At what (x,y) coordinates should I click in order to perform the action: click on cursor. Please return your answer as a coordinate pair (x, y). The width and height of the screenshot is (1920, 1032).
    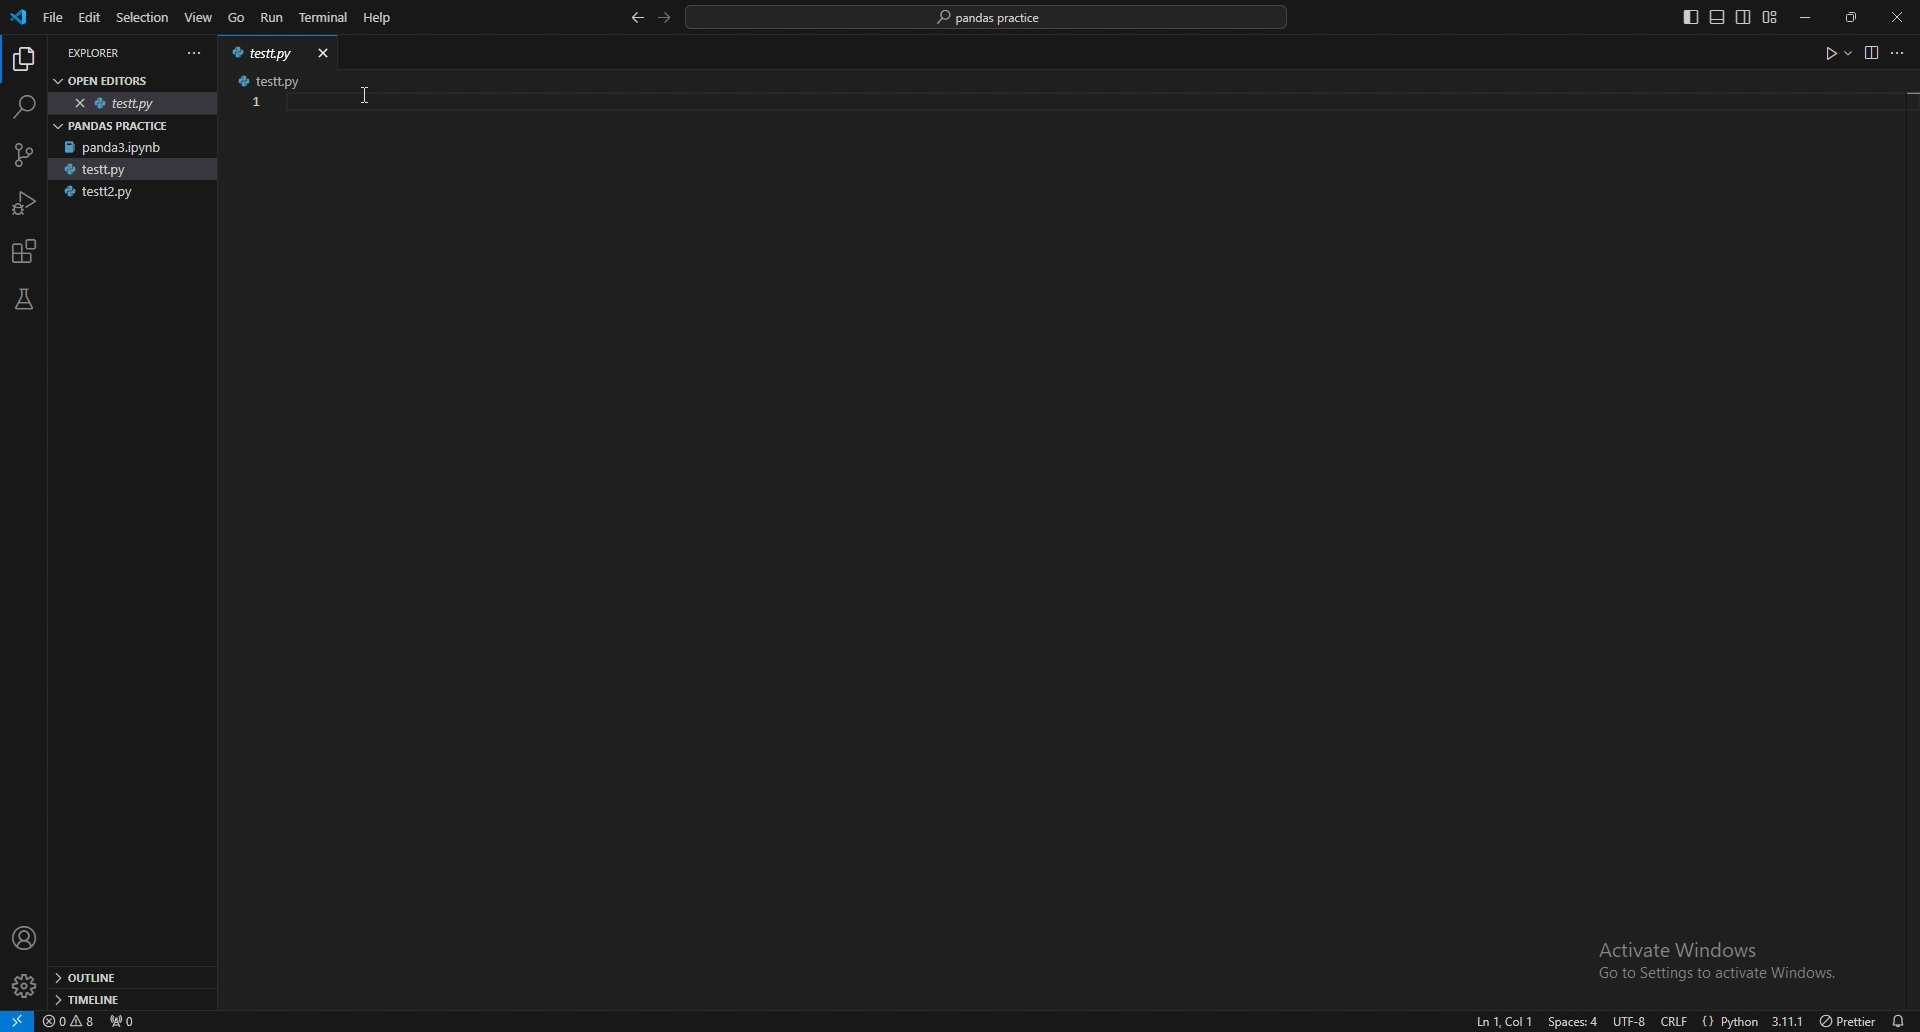
    Looking at the image, I should click on (374, 96).